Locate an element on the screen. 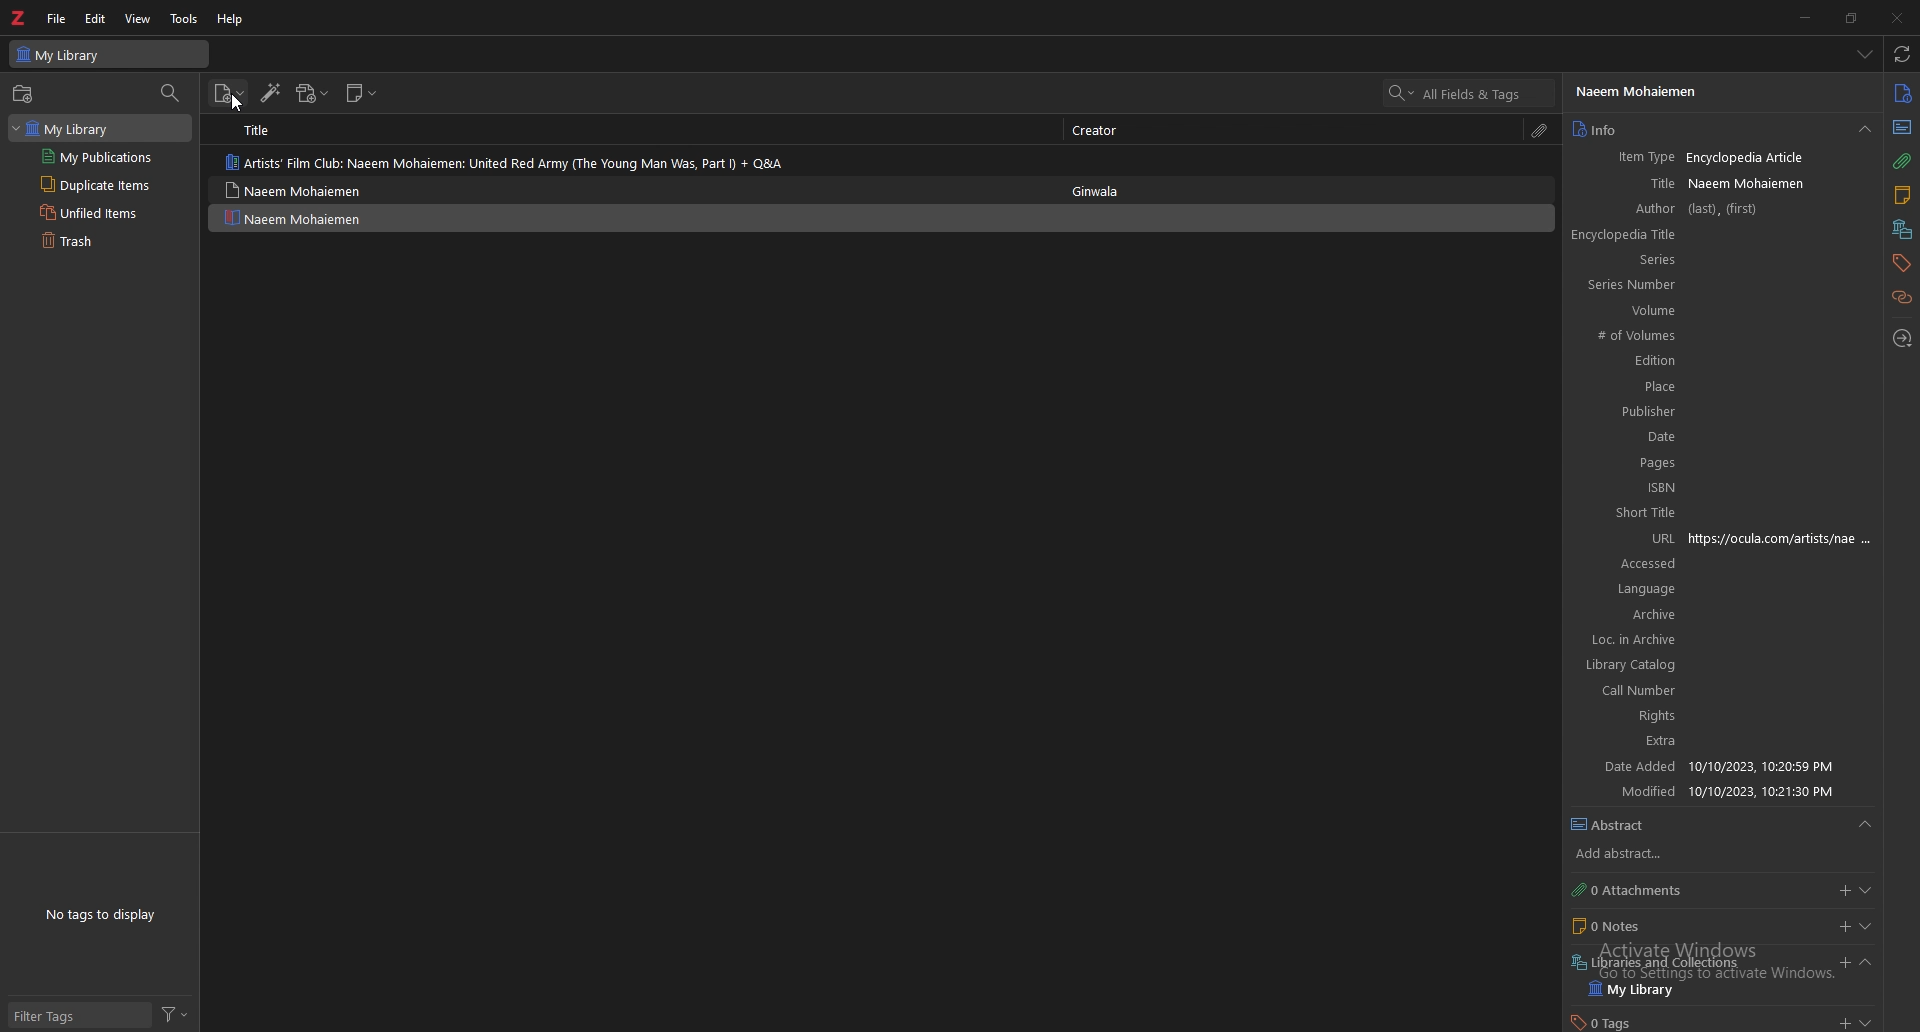 This screenshot has width=1920, height=1032. author is located at coordinates (1625, 209).